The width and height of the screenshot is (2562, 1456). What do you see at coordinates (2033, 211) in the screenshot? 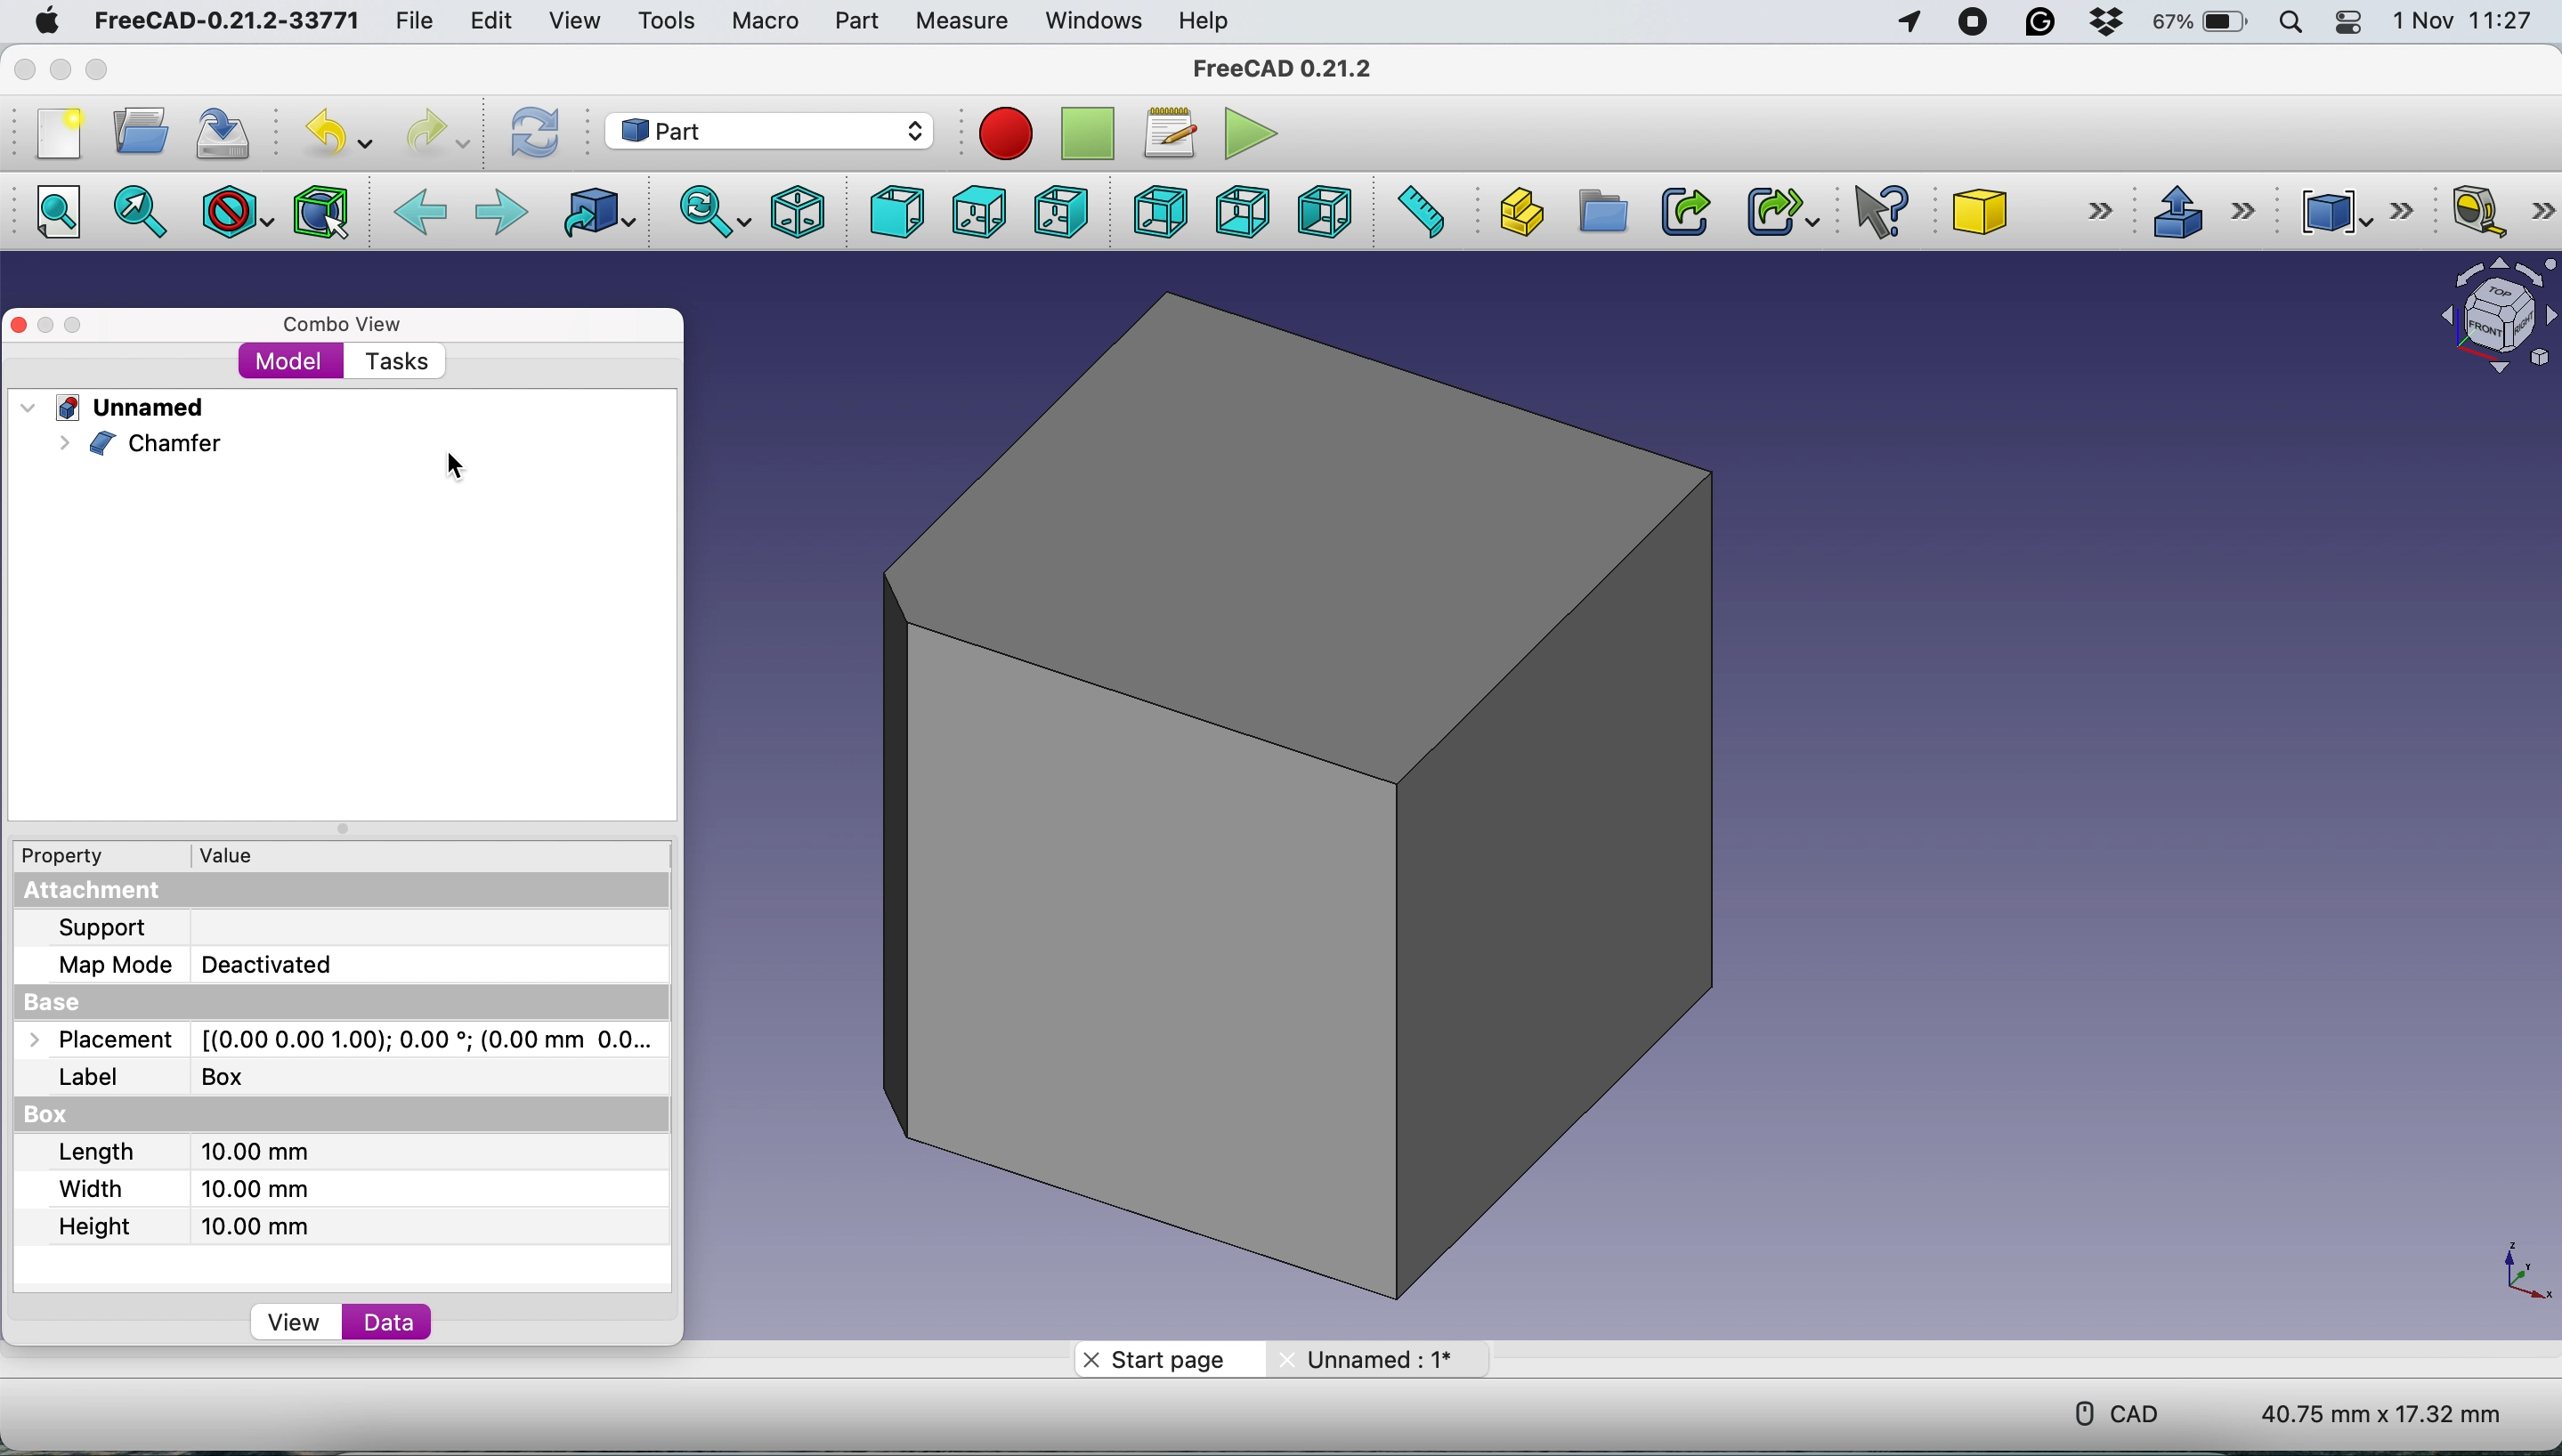
I see `sube` at bounding box center [2033, 211].